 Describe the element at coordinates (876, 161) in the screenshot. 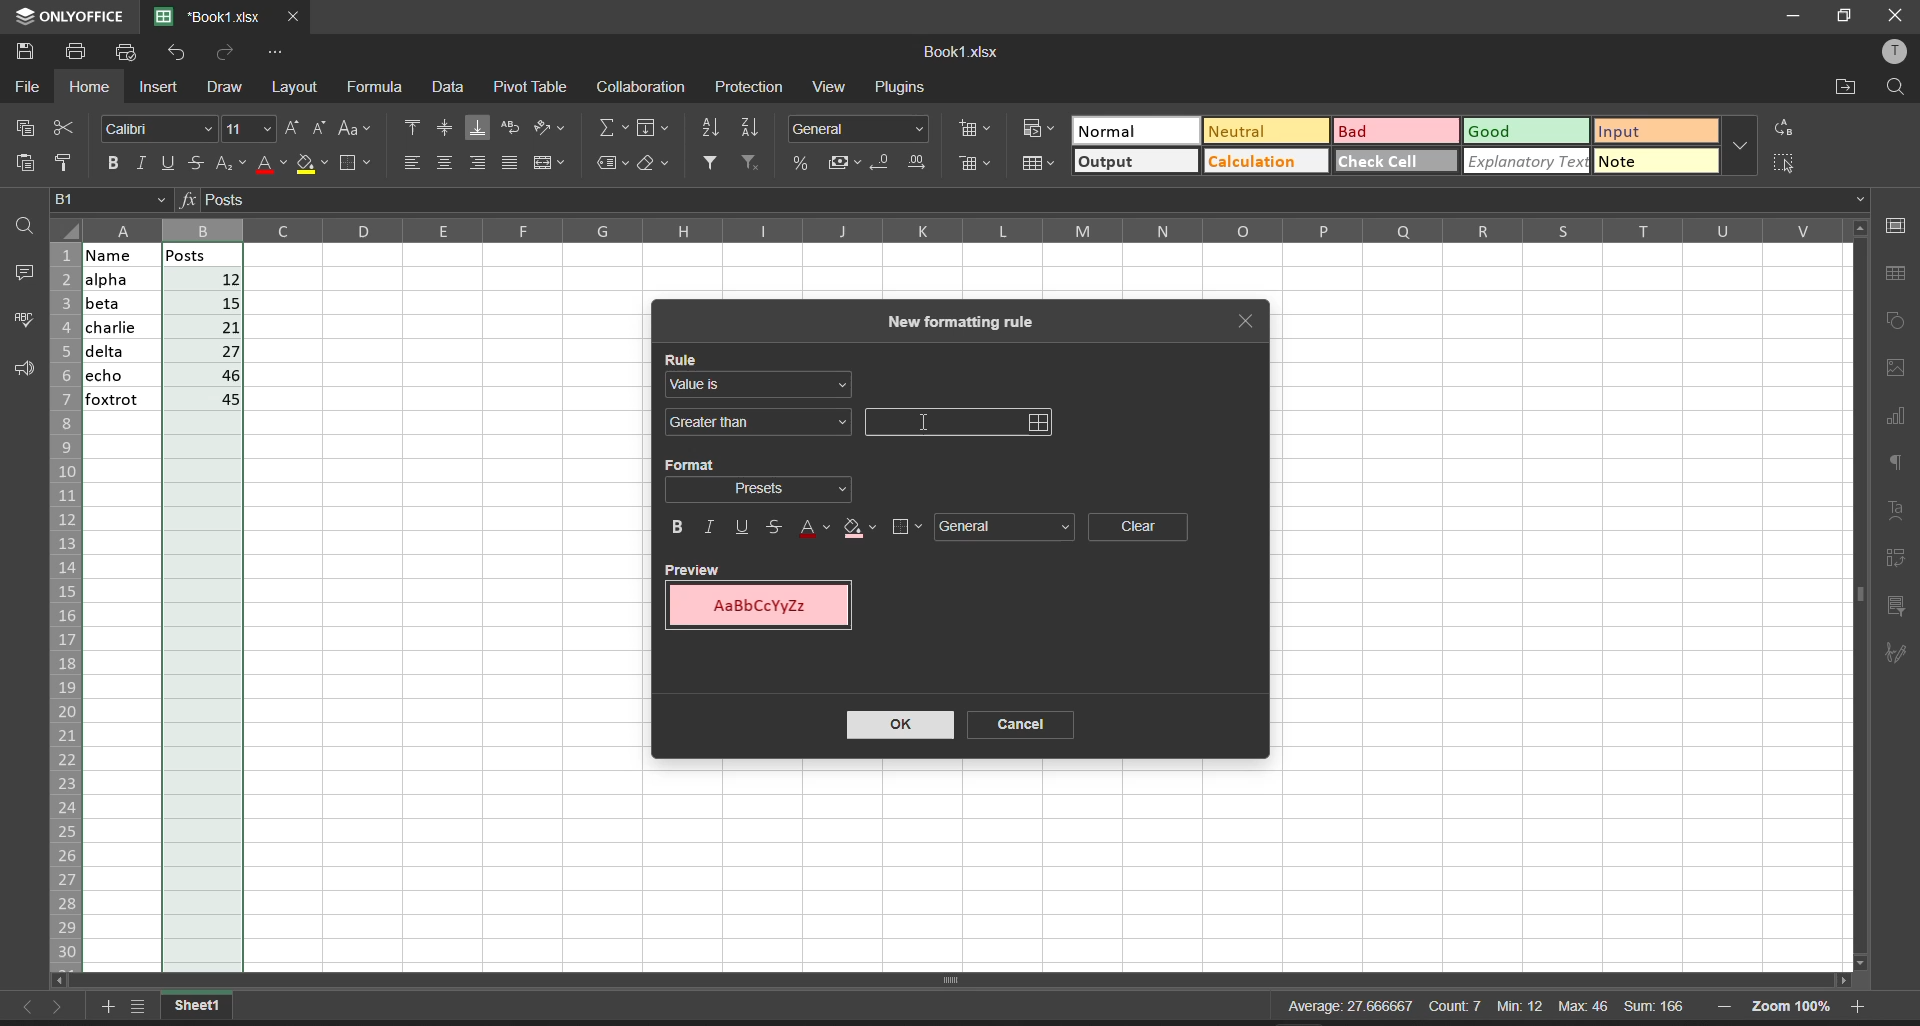

I see `decrease decimal` at that location.